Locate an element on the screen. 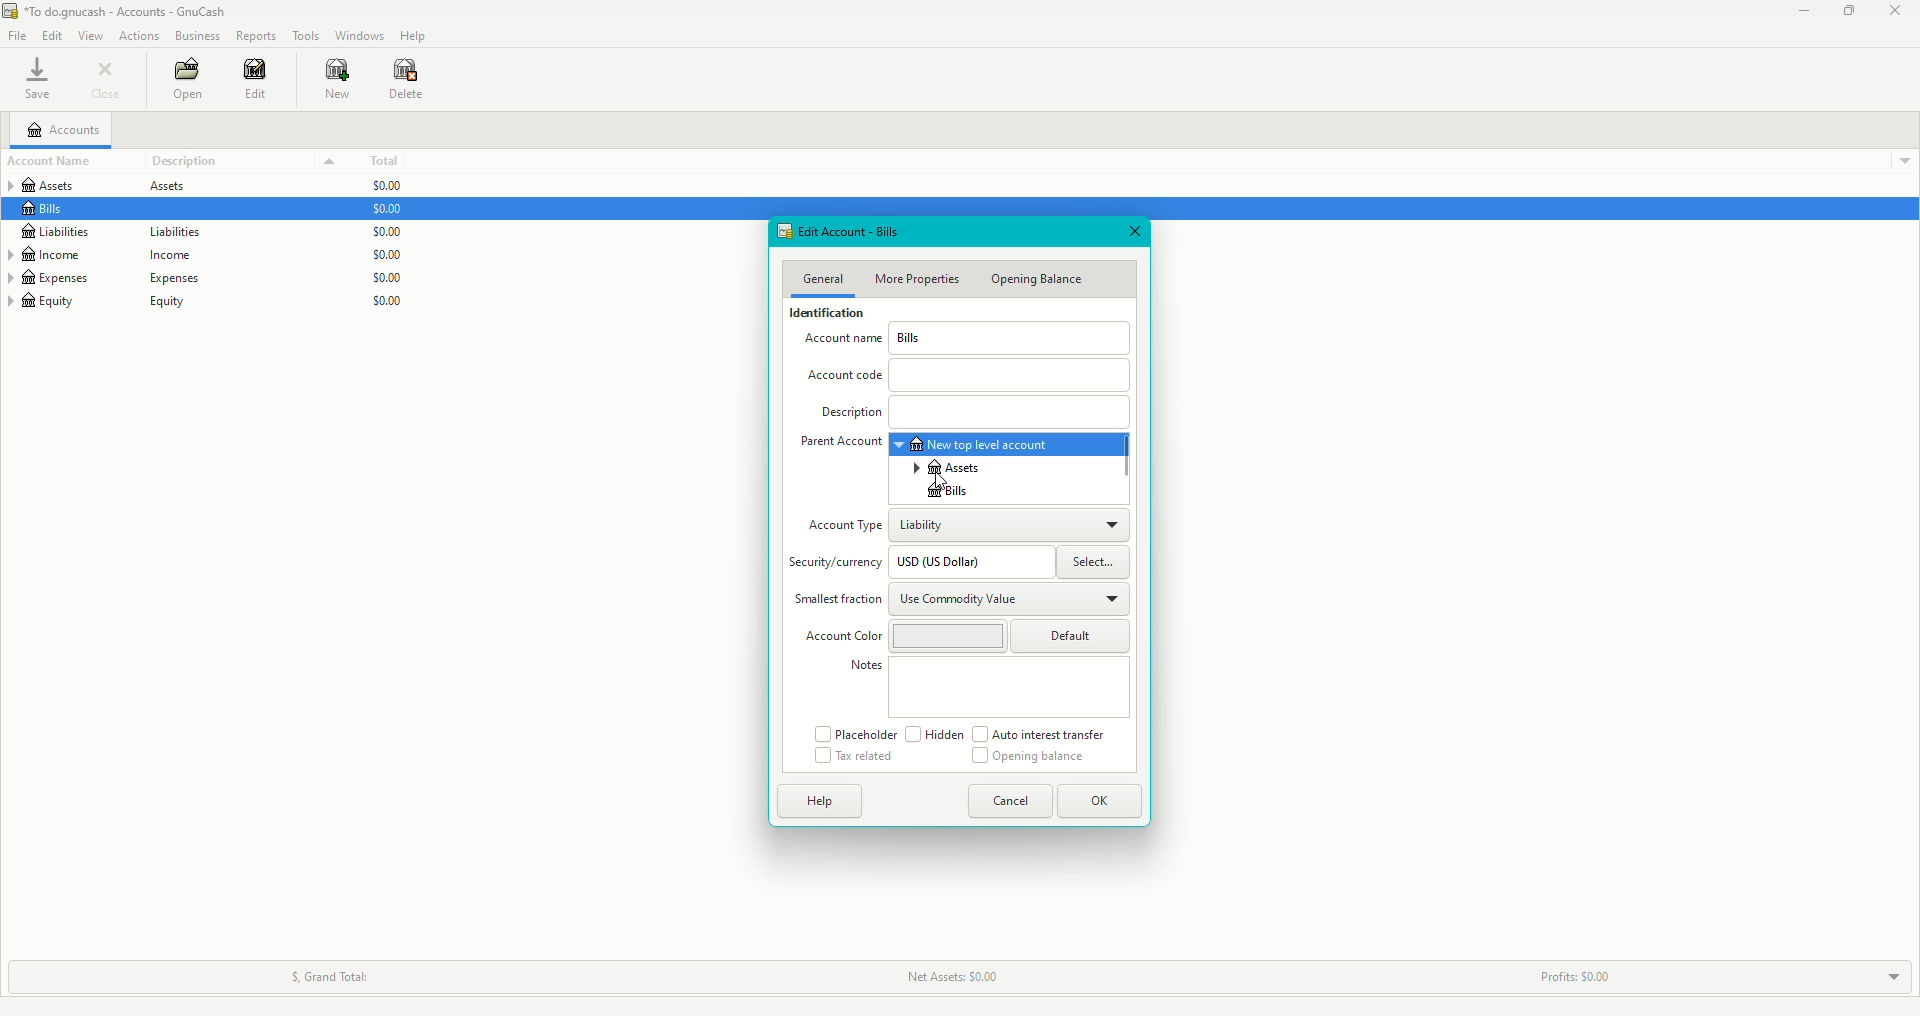  Account type is located at coordinates (841, 527).